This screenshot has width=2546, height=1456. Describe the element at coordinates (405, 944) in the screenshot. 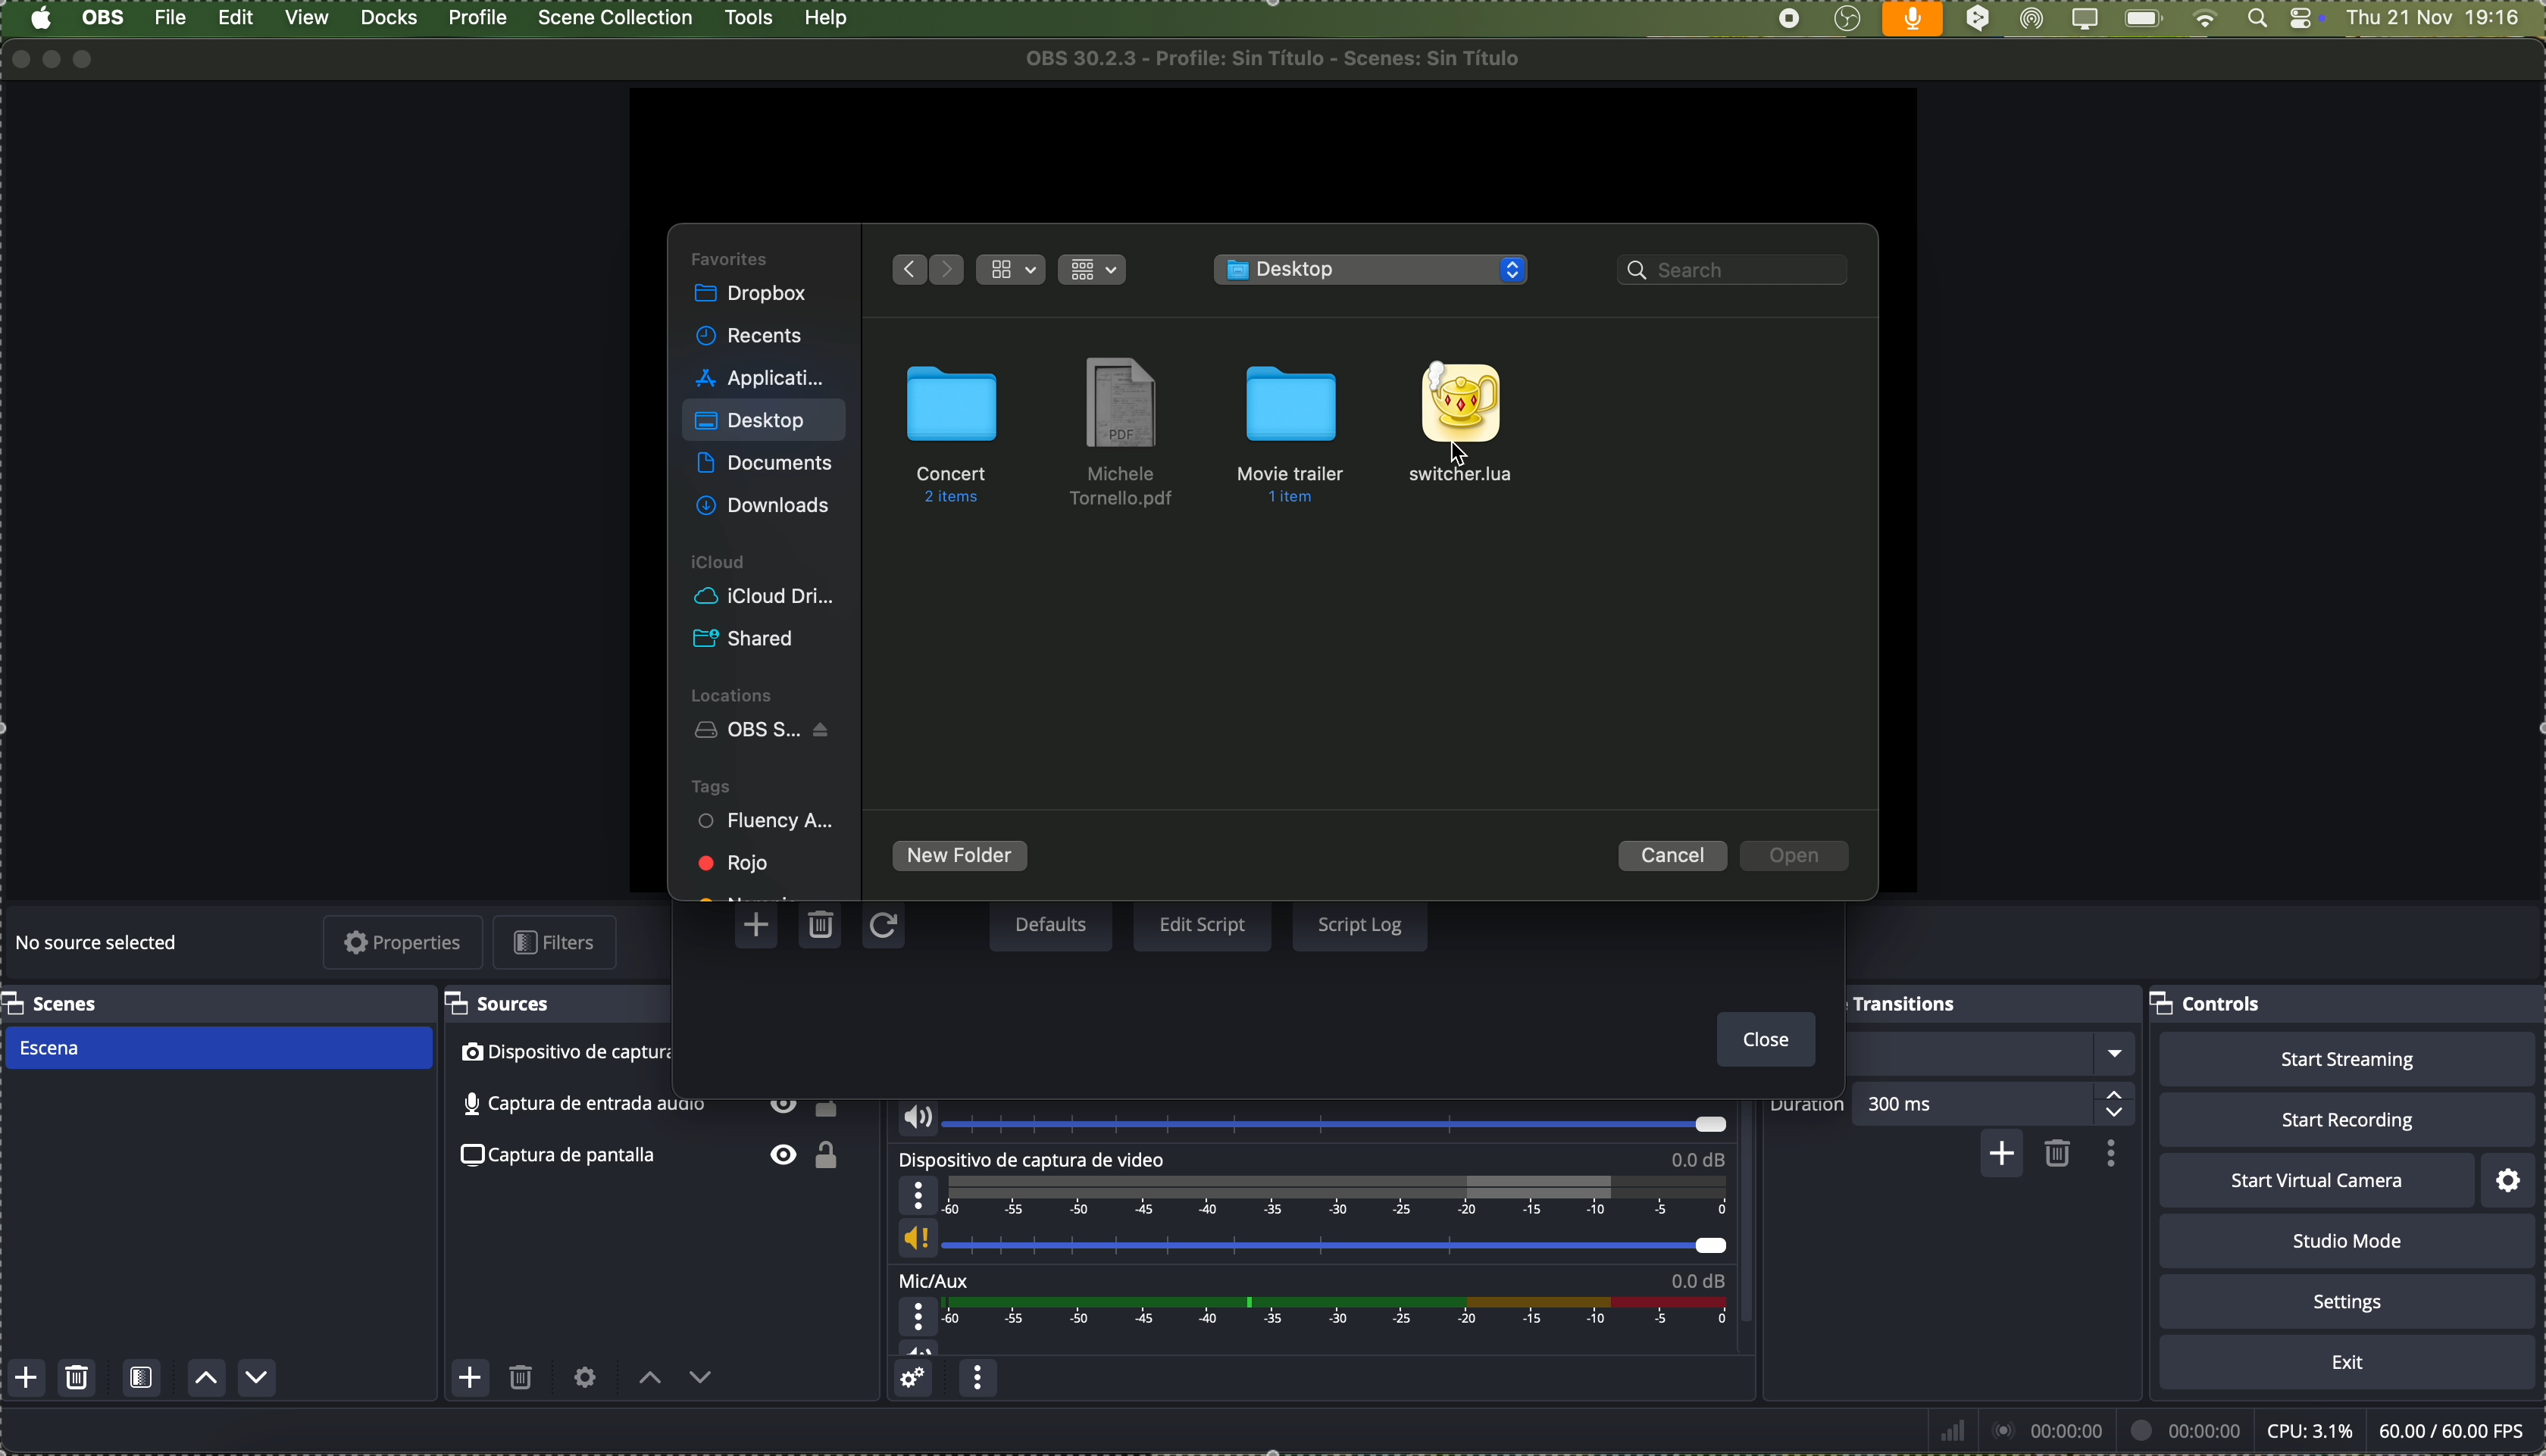

I see `properties` at that location.